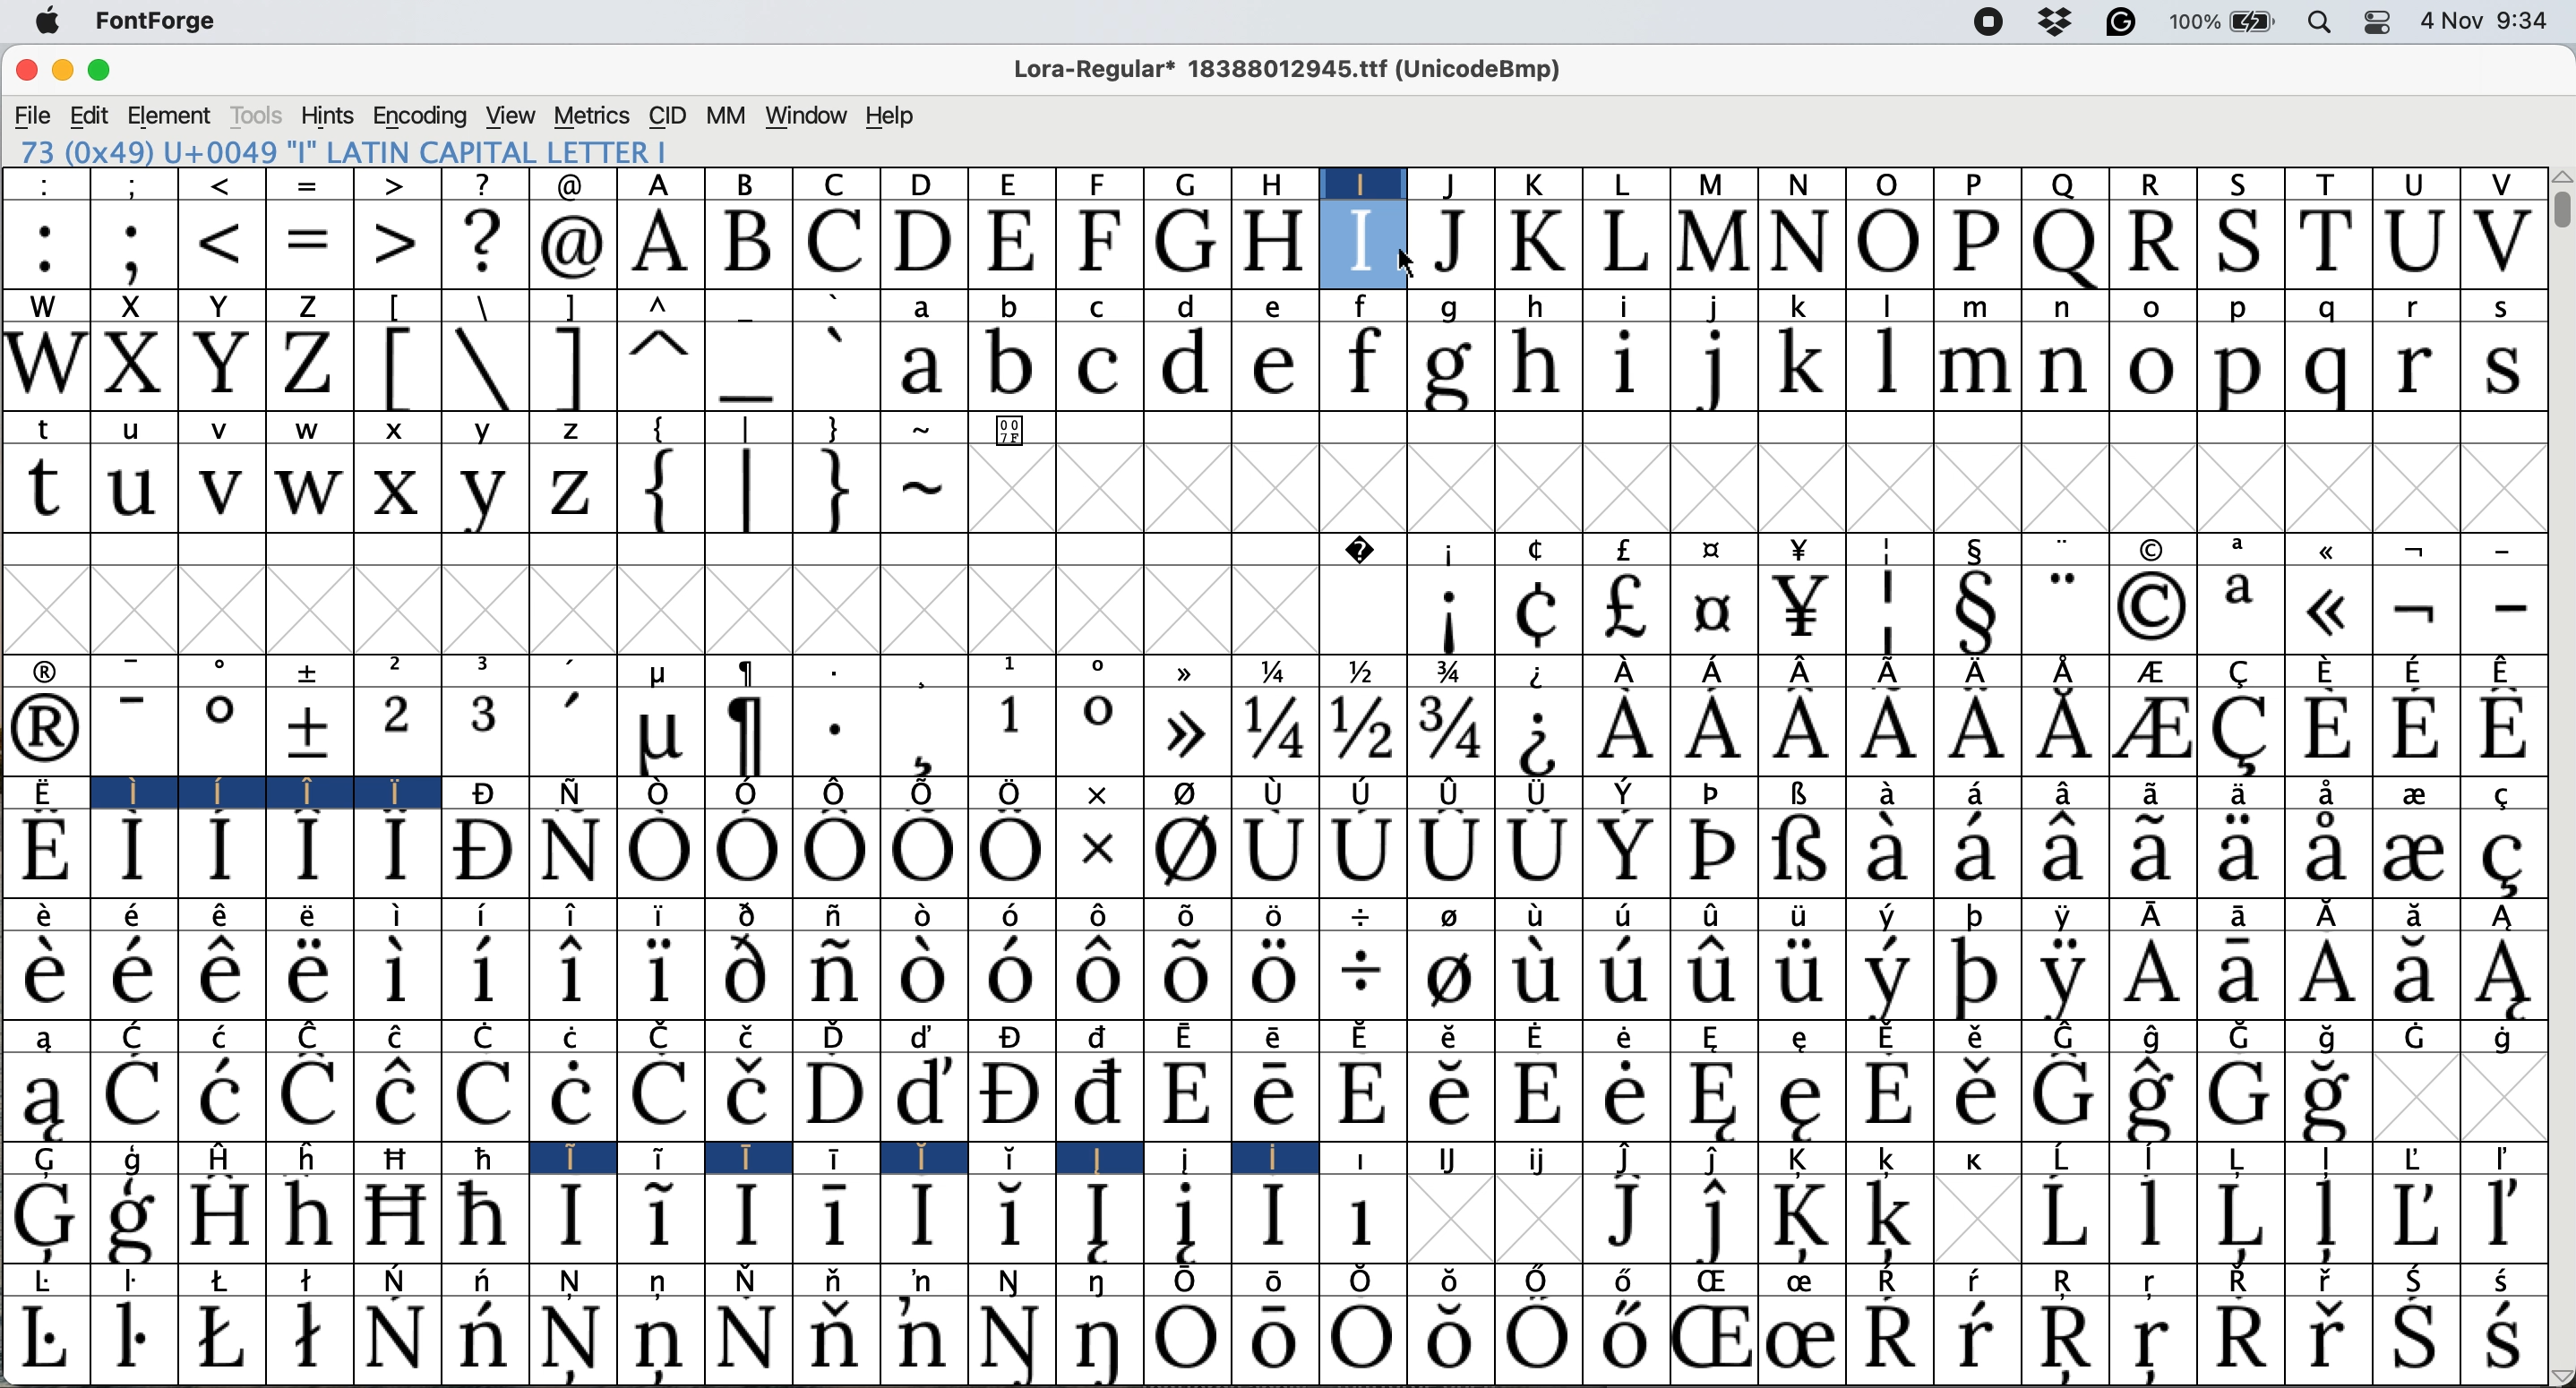 The height and width of the screenshot is (1388, 2576). What do you see at coordinates (1274, 795) in the screenshot?
I see `symbol` at bounding box center [1274, 795].